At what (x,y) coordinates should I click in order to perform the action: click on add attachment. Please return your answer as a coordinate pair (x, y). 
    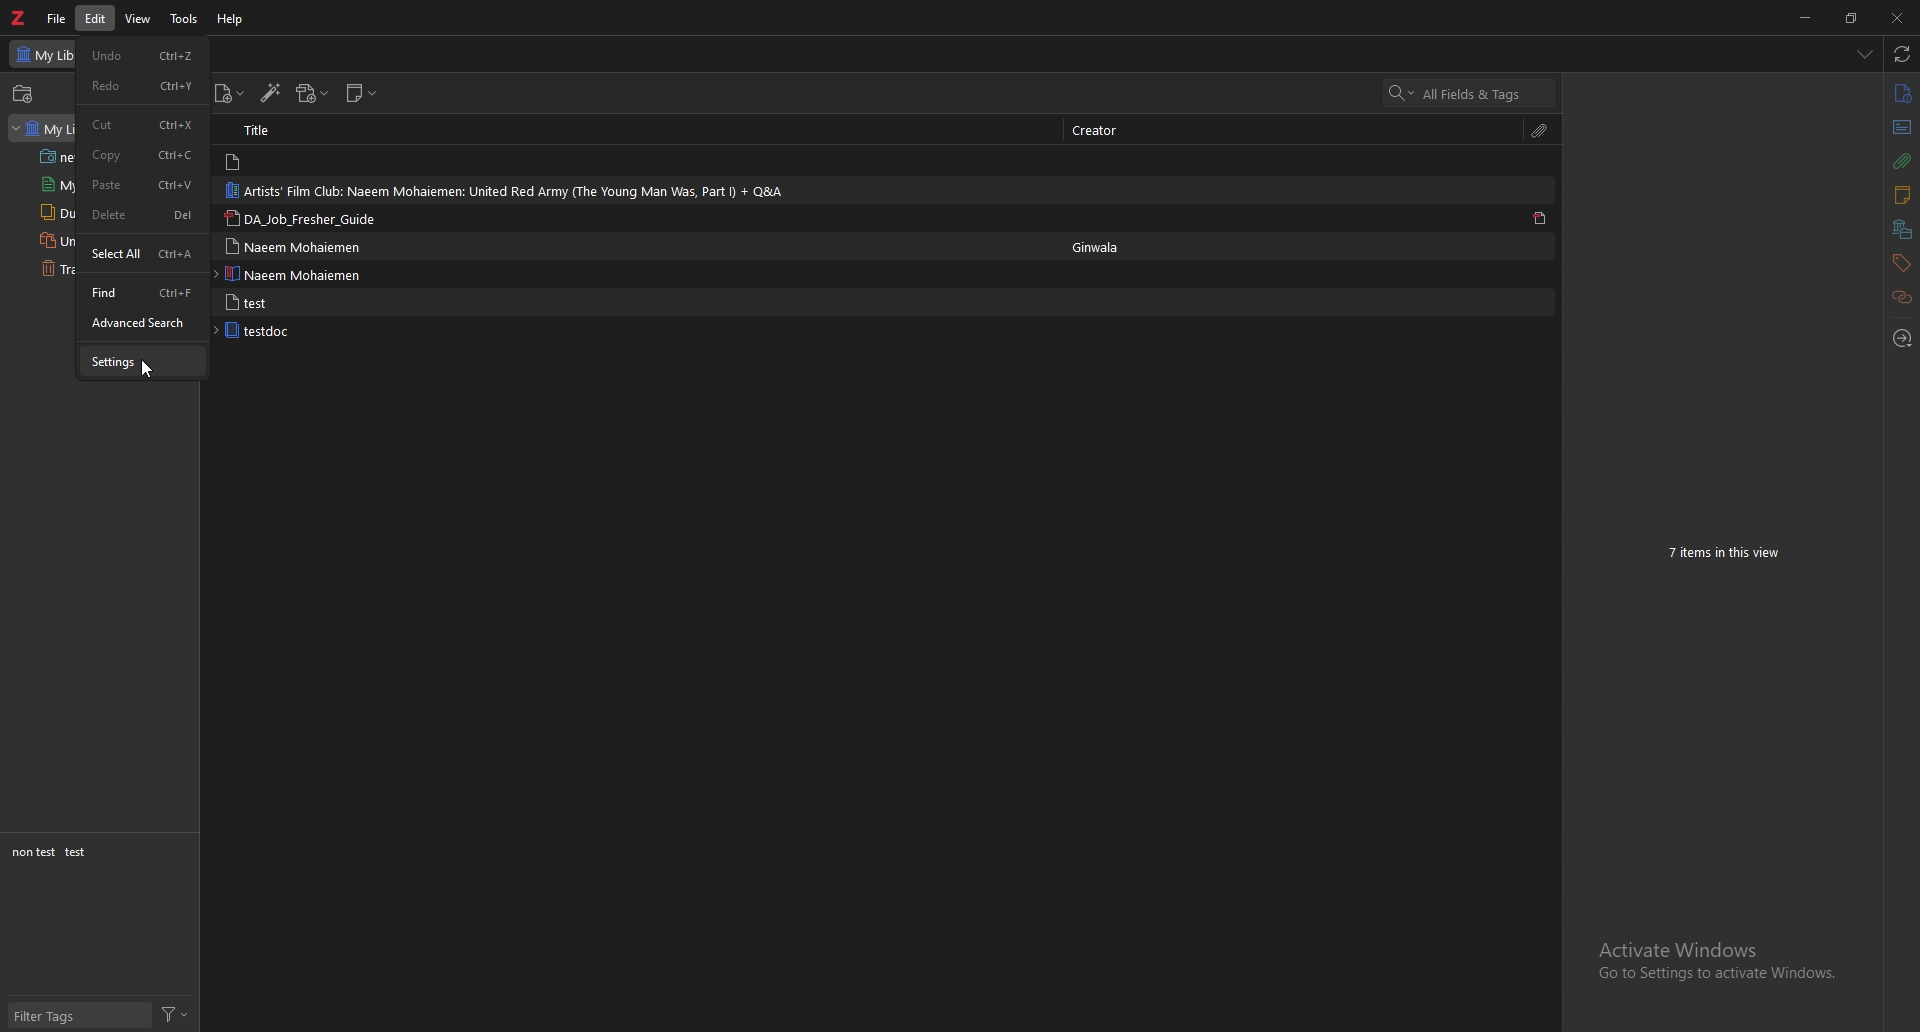
    Looking at the image, I should click on (313, 94).